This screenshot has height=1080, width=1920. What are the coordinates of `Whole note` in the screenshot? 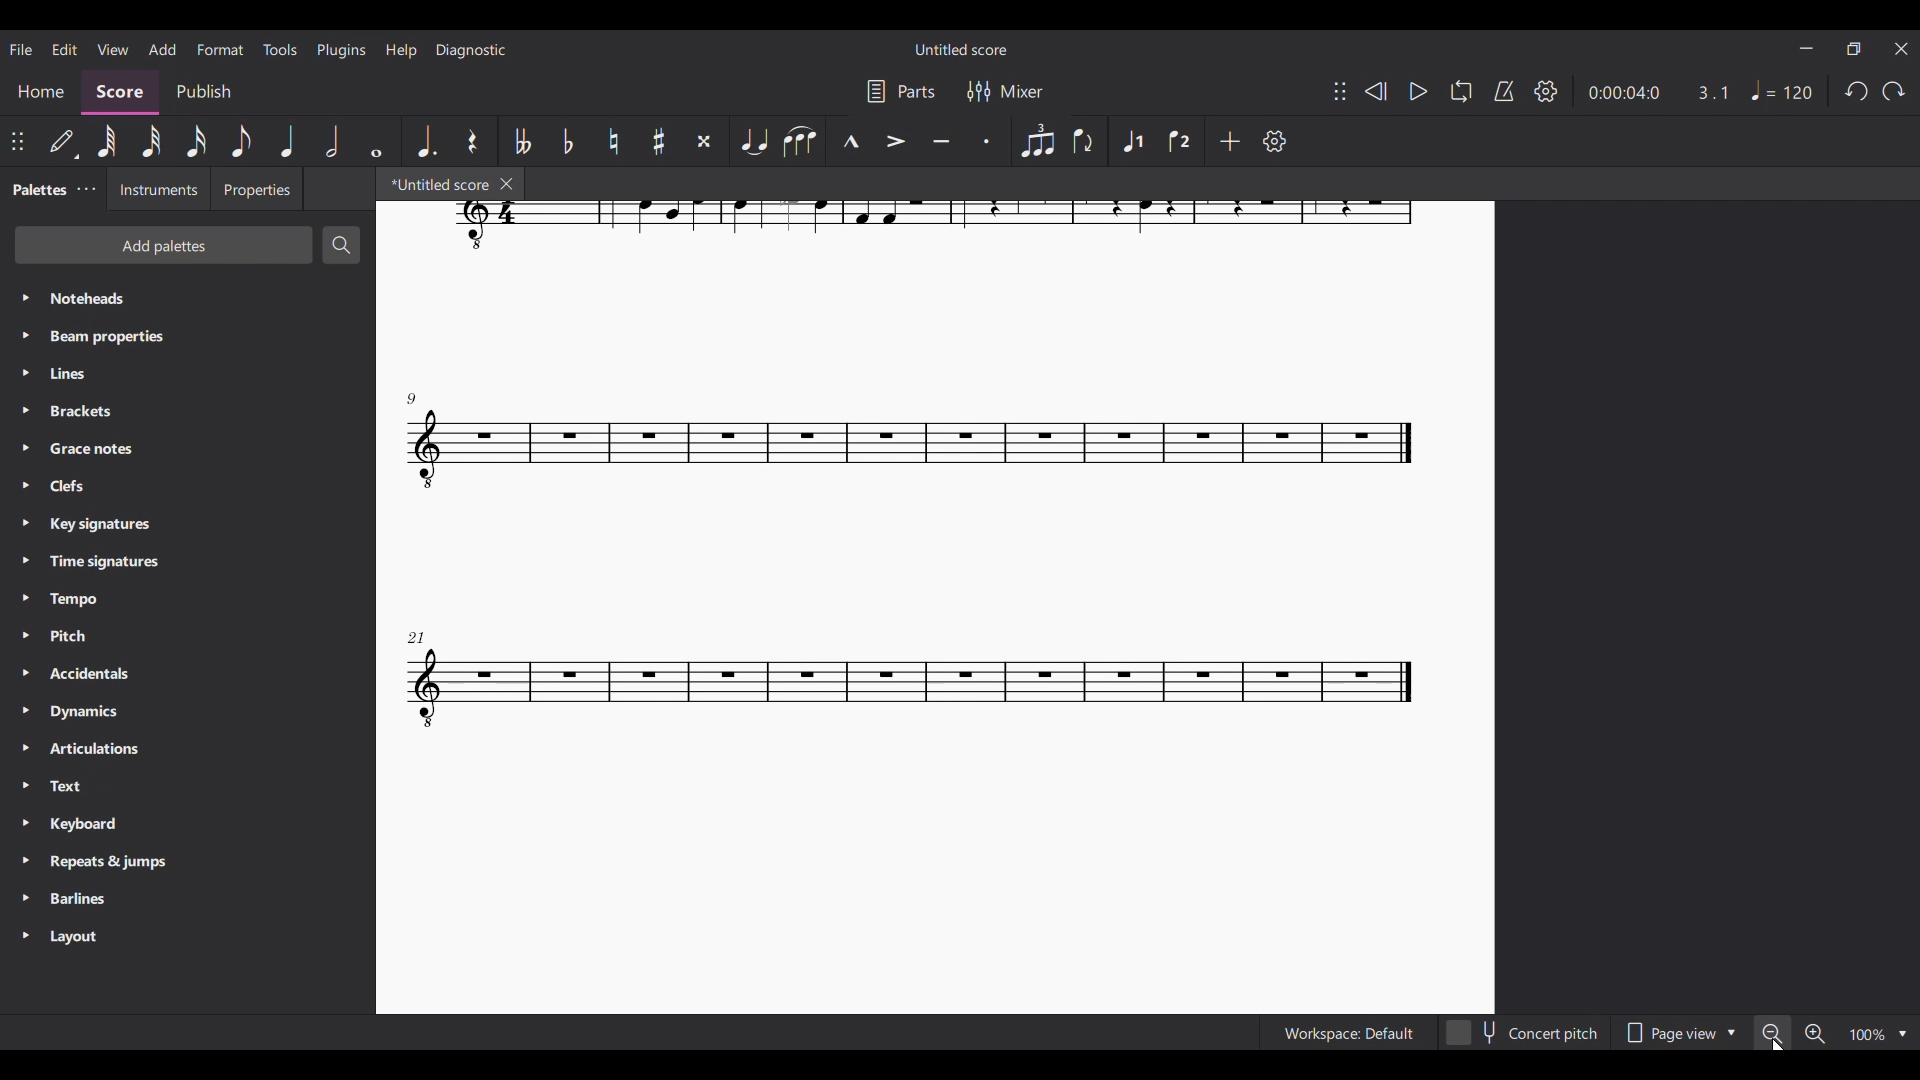 It's located at (377, 141).